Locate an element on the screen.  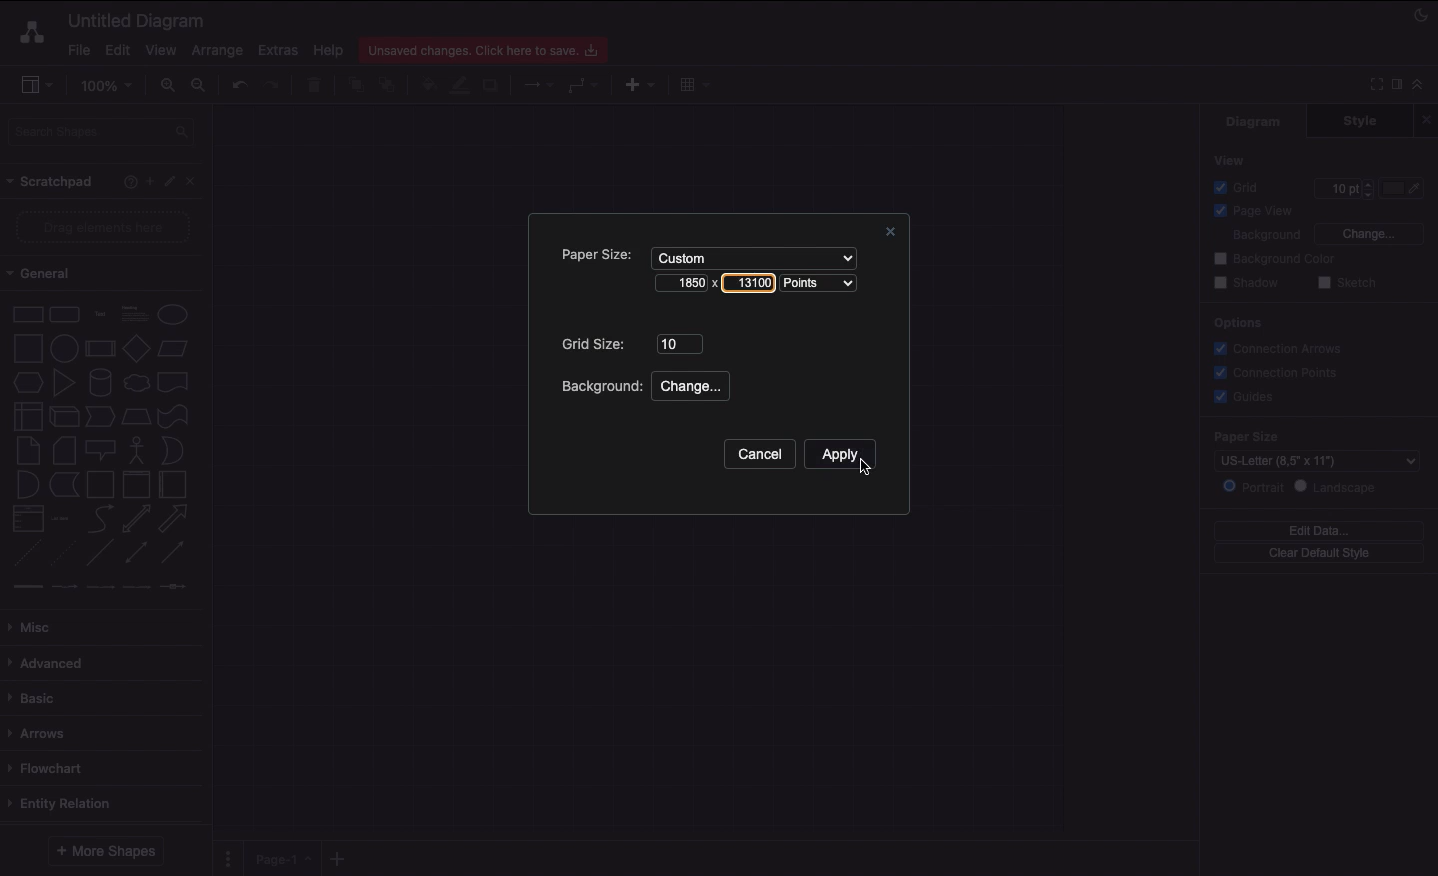
US-Letter (8.5" x 11") is located at coordinates (1311, 461).